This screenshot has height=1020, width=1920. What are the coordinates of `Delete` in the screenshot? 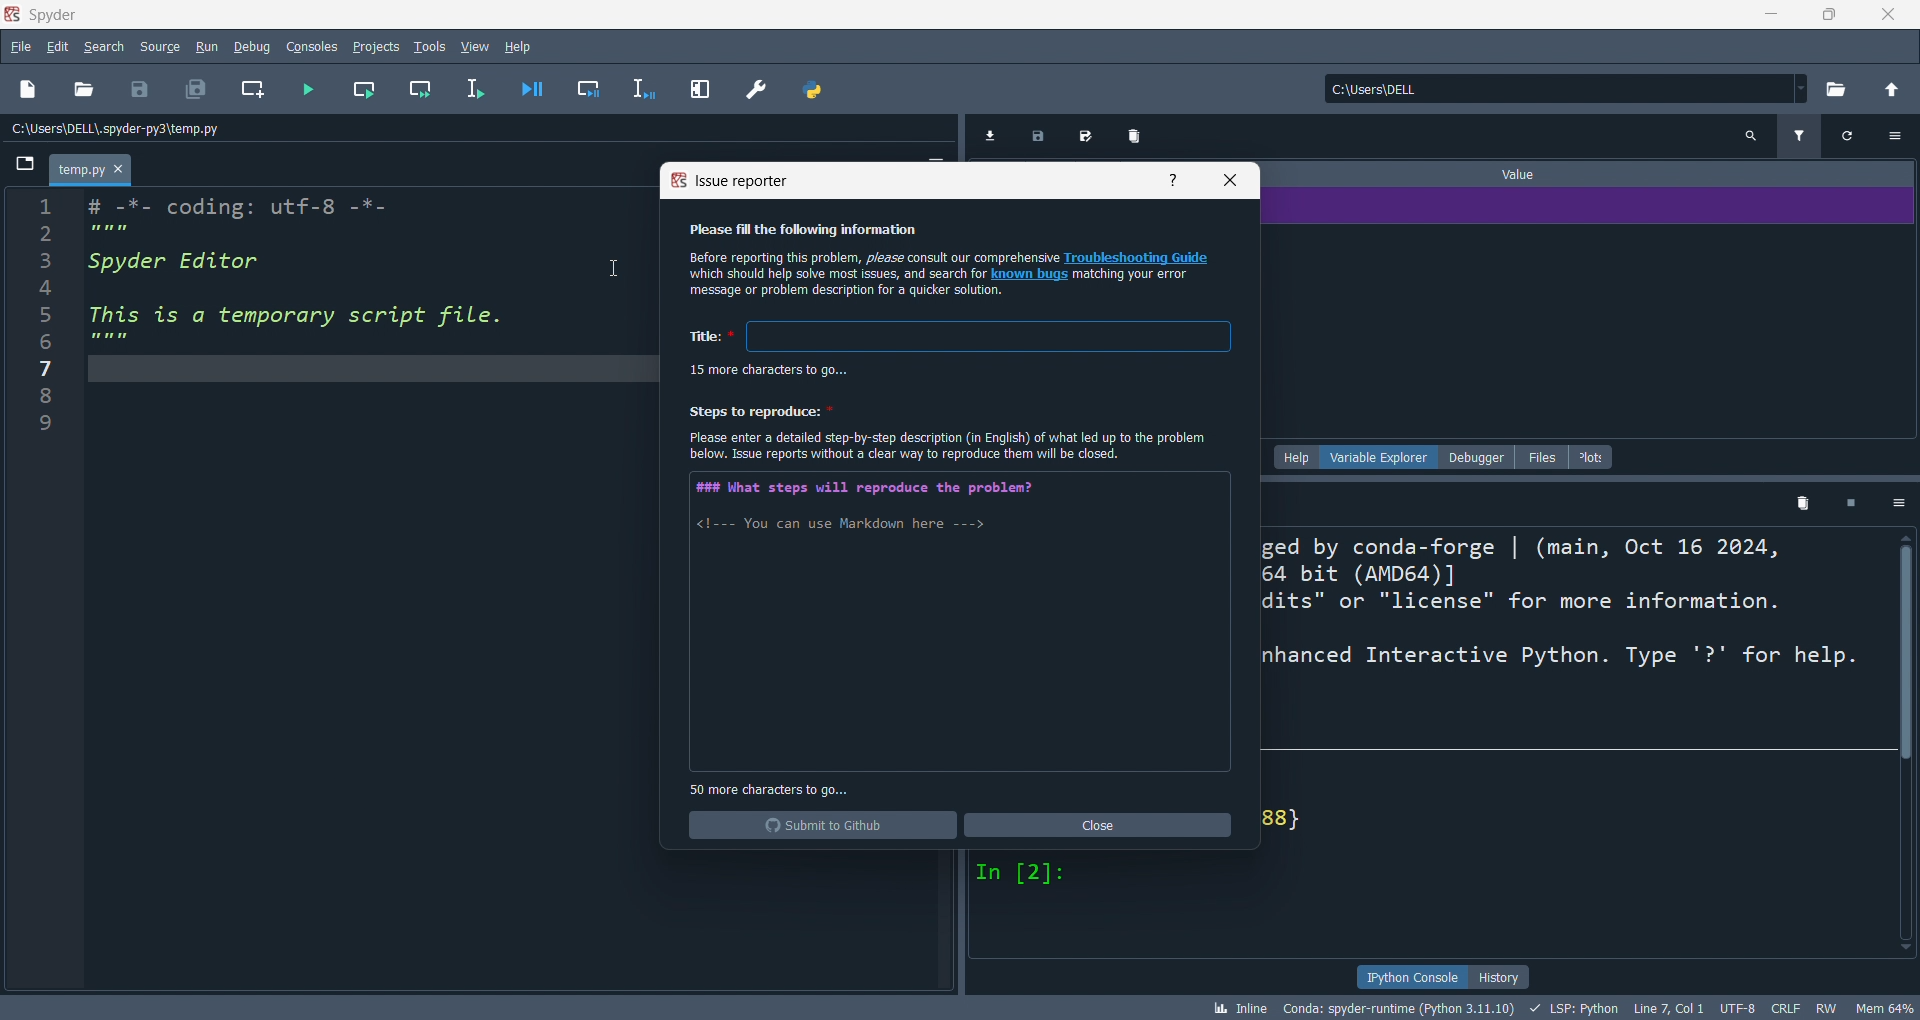 It's located at (1135, 137).